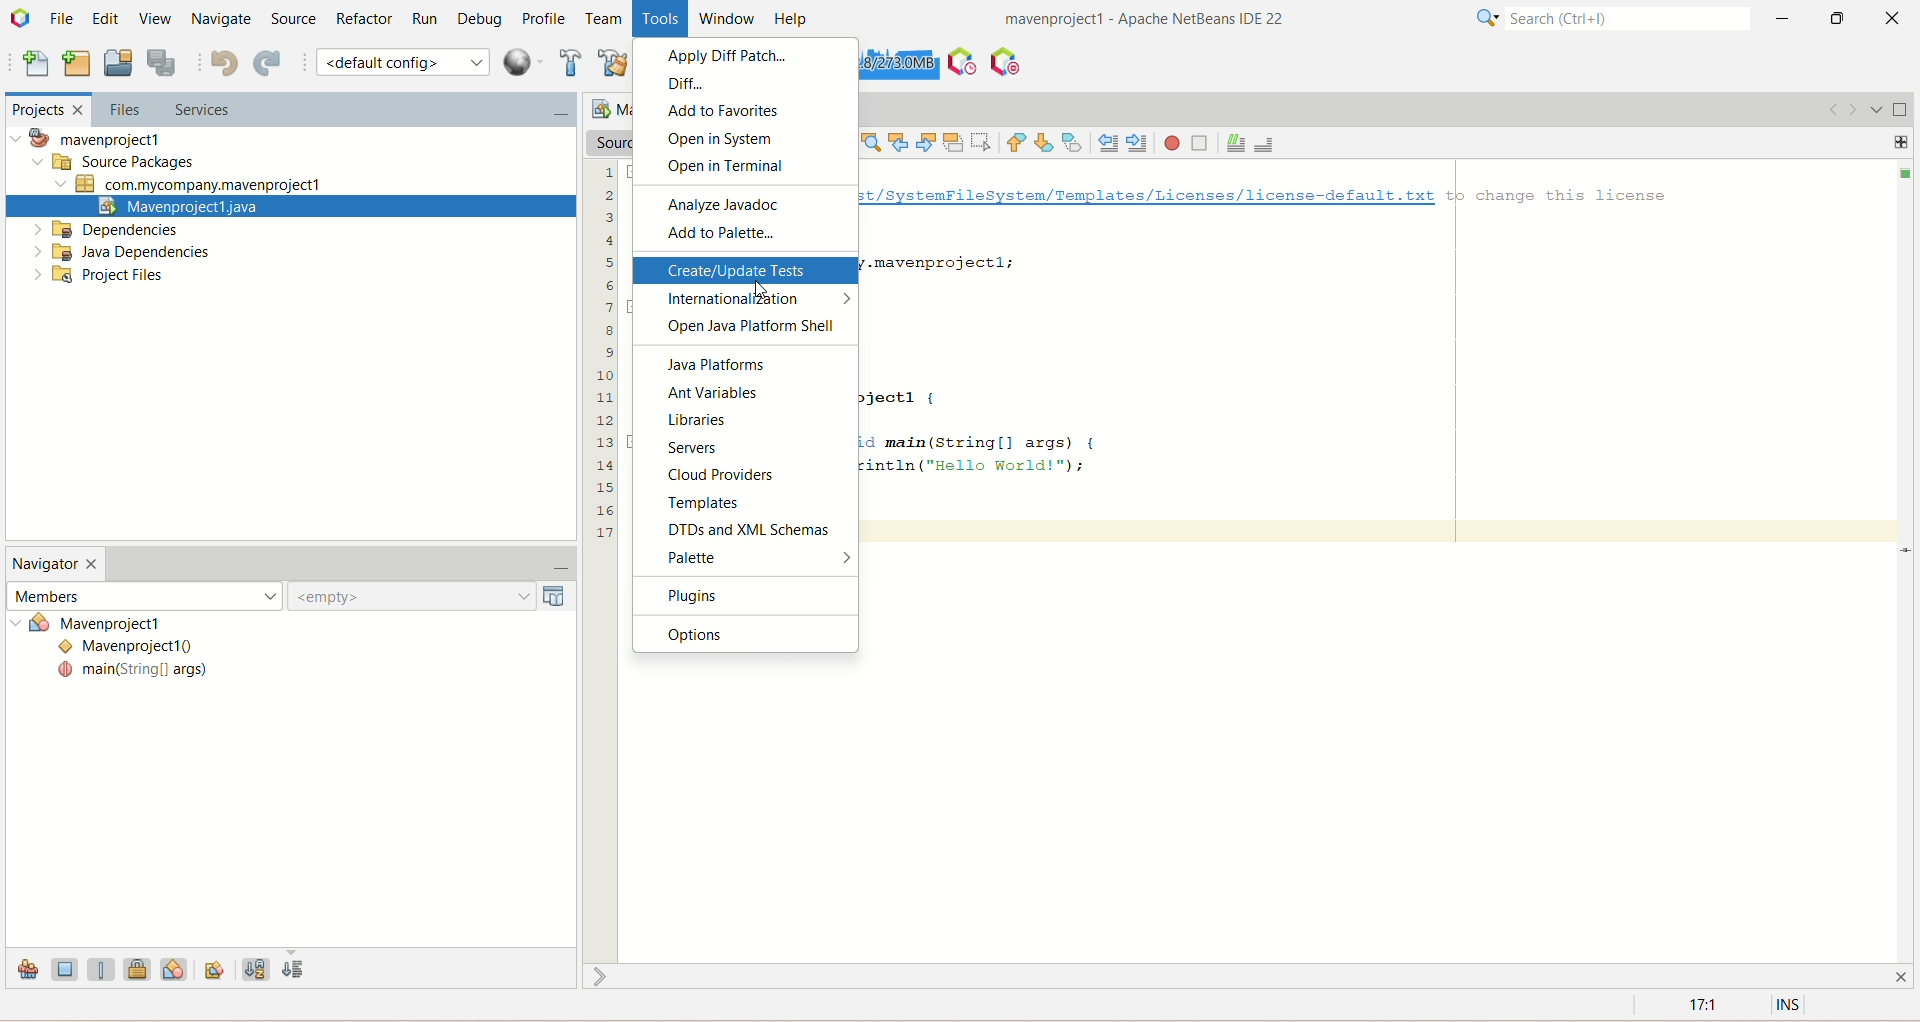  I want to click on undo, so click(223, 63).